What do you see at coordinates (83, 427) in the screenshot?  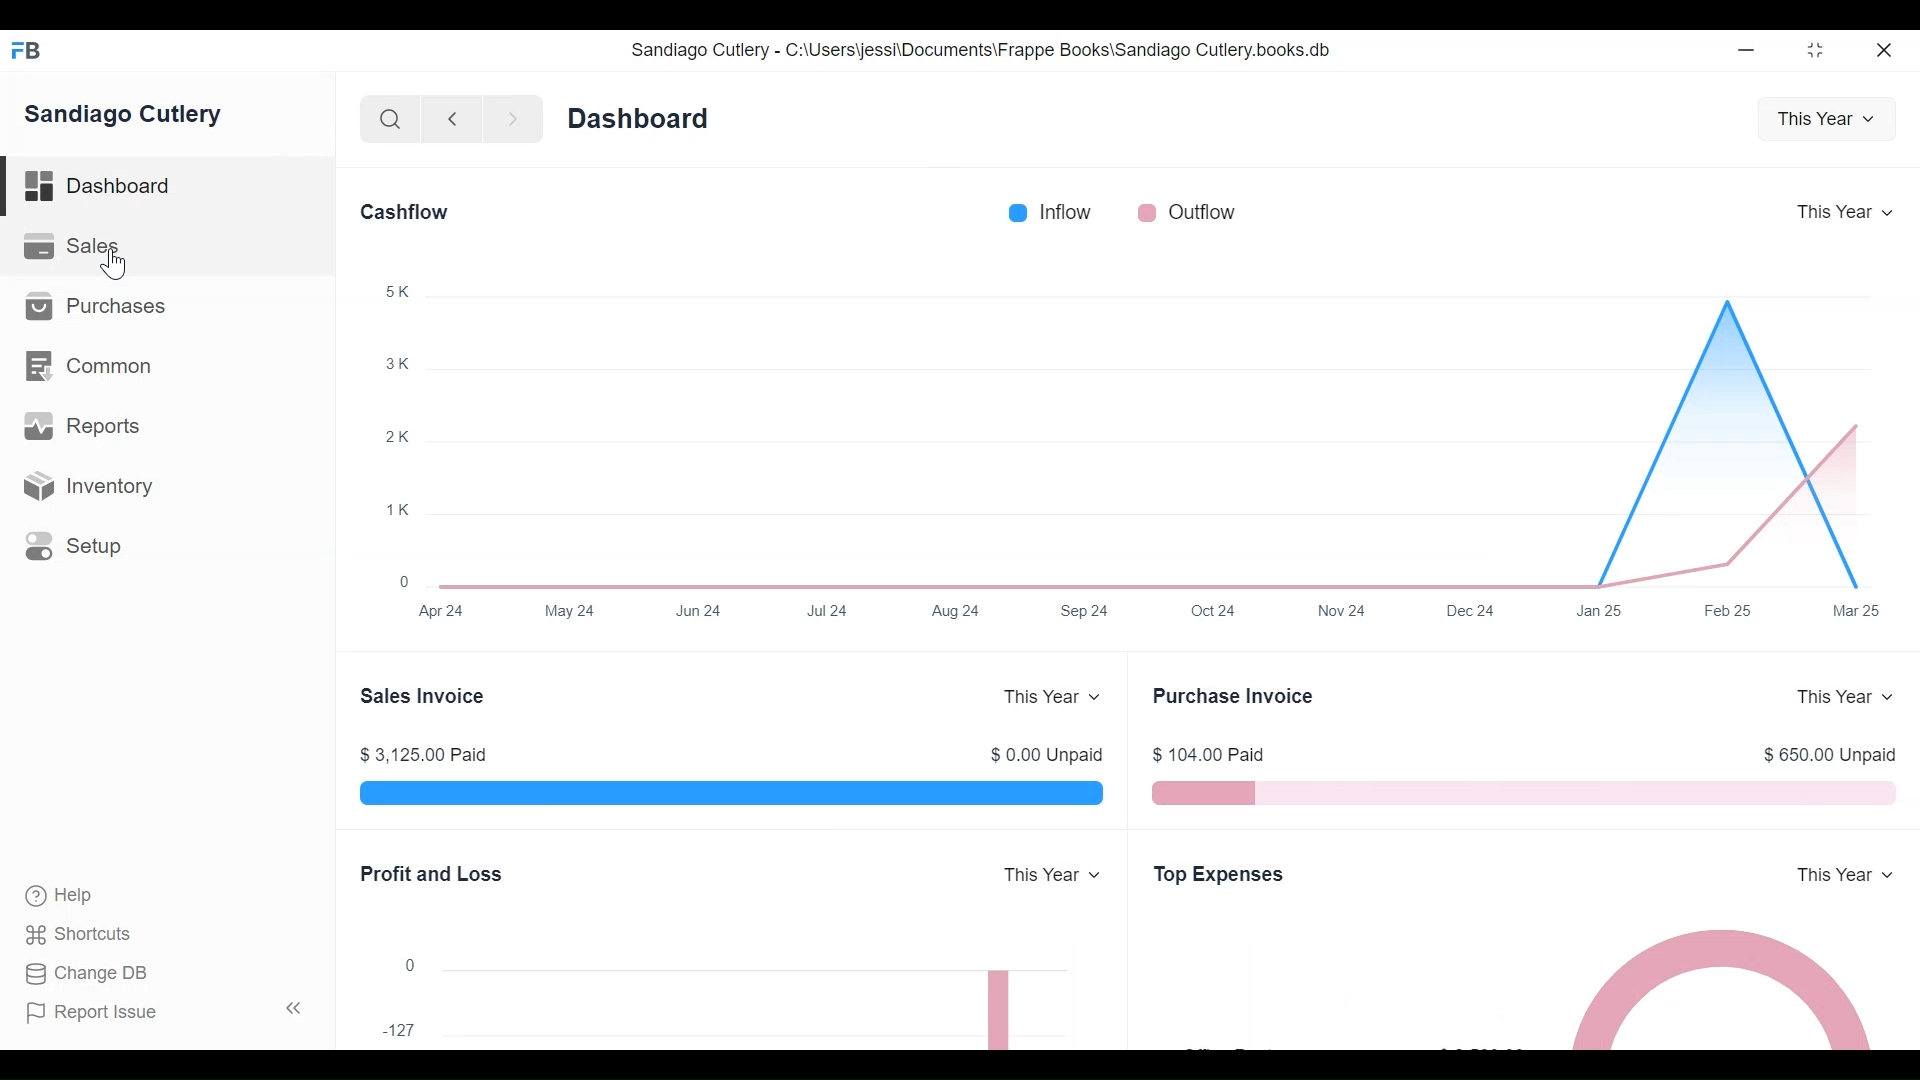 I see `Reports` at bounding box center [83, 427].